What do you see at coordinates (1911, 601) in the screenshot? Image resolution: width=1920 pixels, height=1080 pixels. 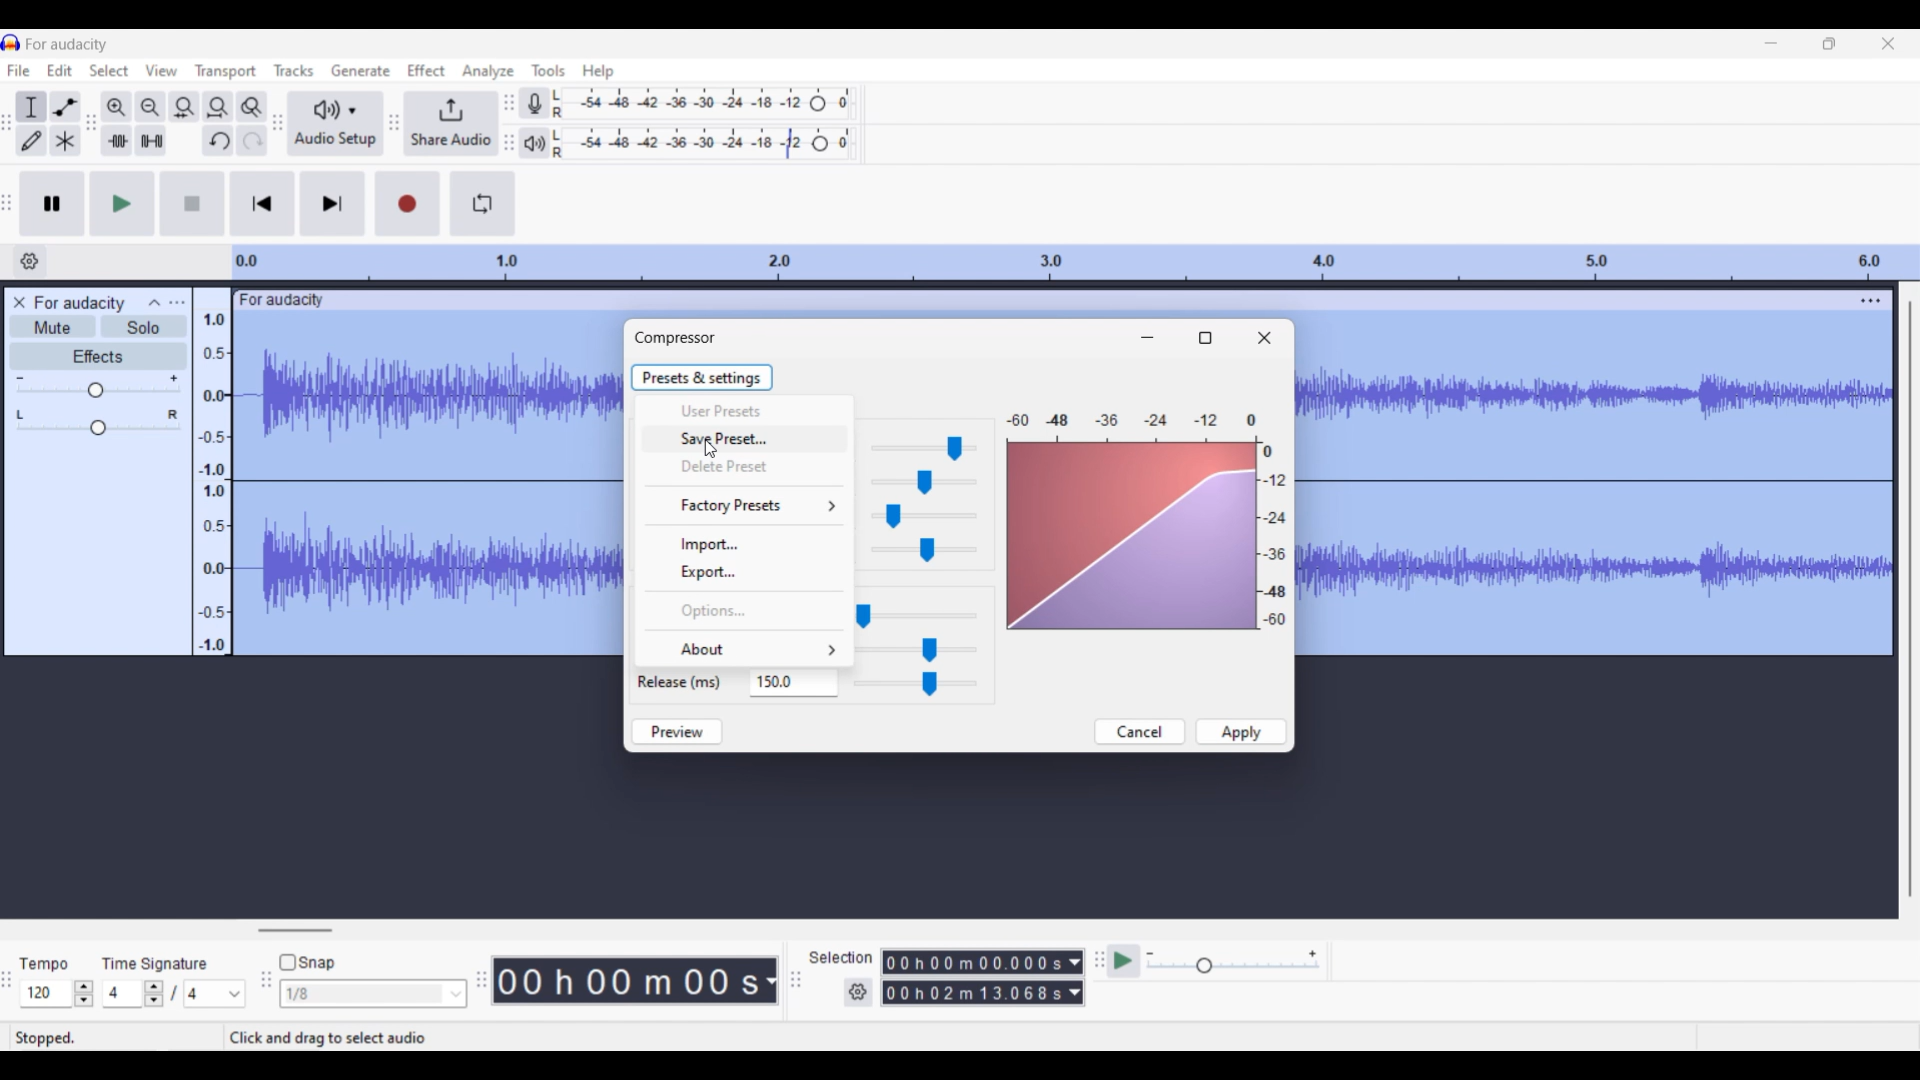 I see `Vertical slide bar` at bounding box center [1911, 601].